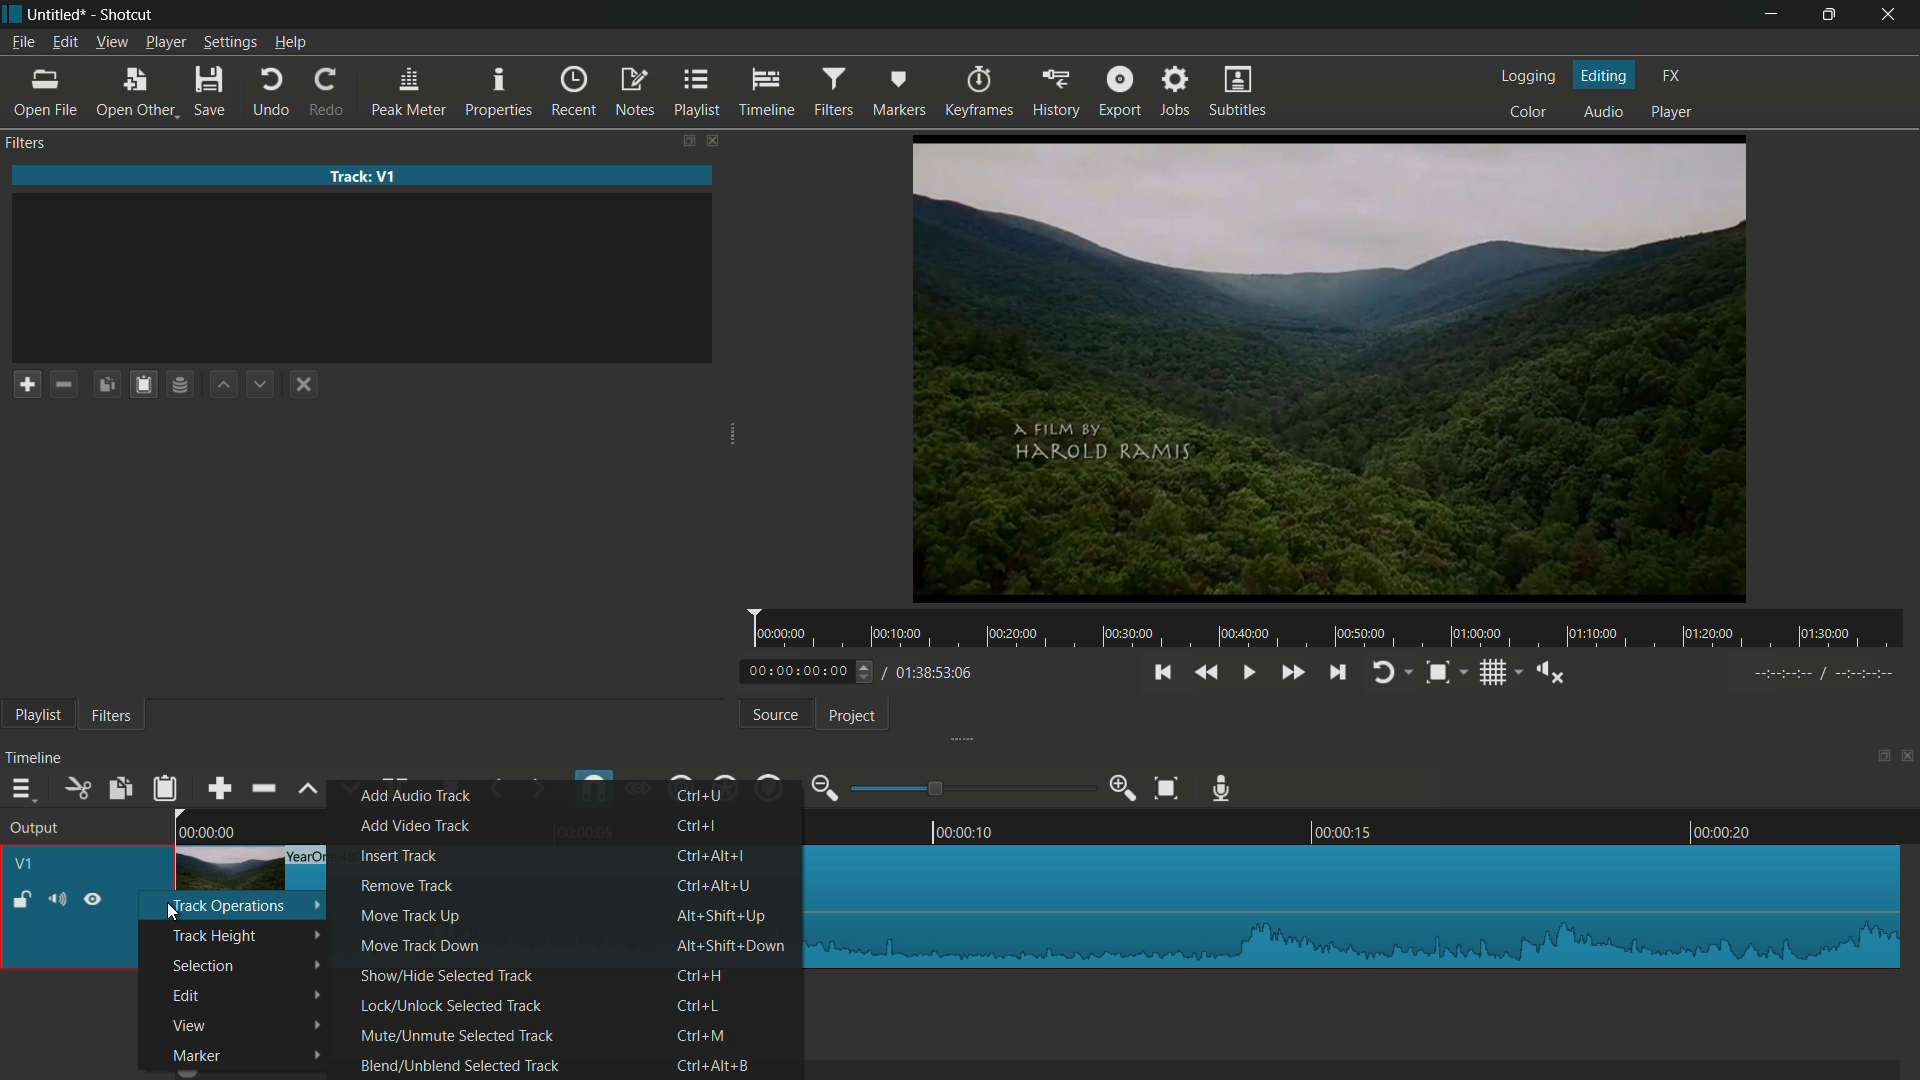 This screenshot has width=1920, height=1080. I want to click on record audio, so click(1223, 786).